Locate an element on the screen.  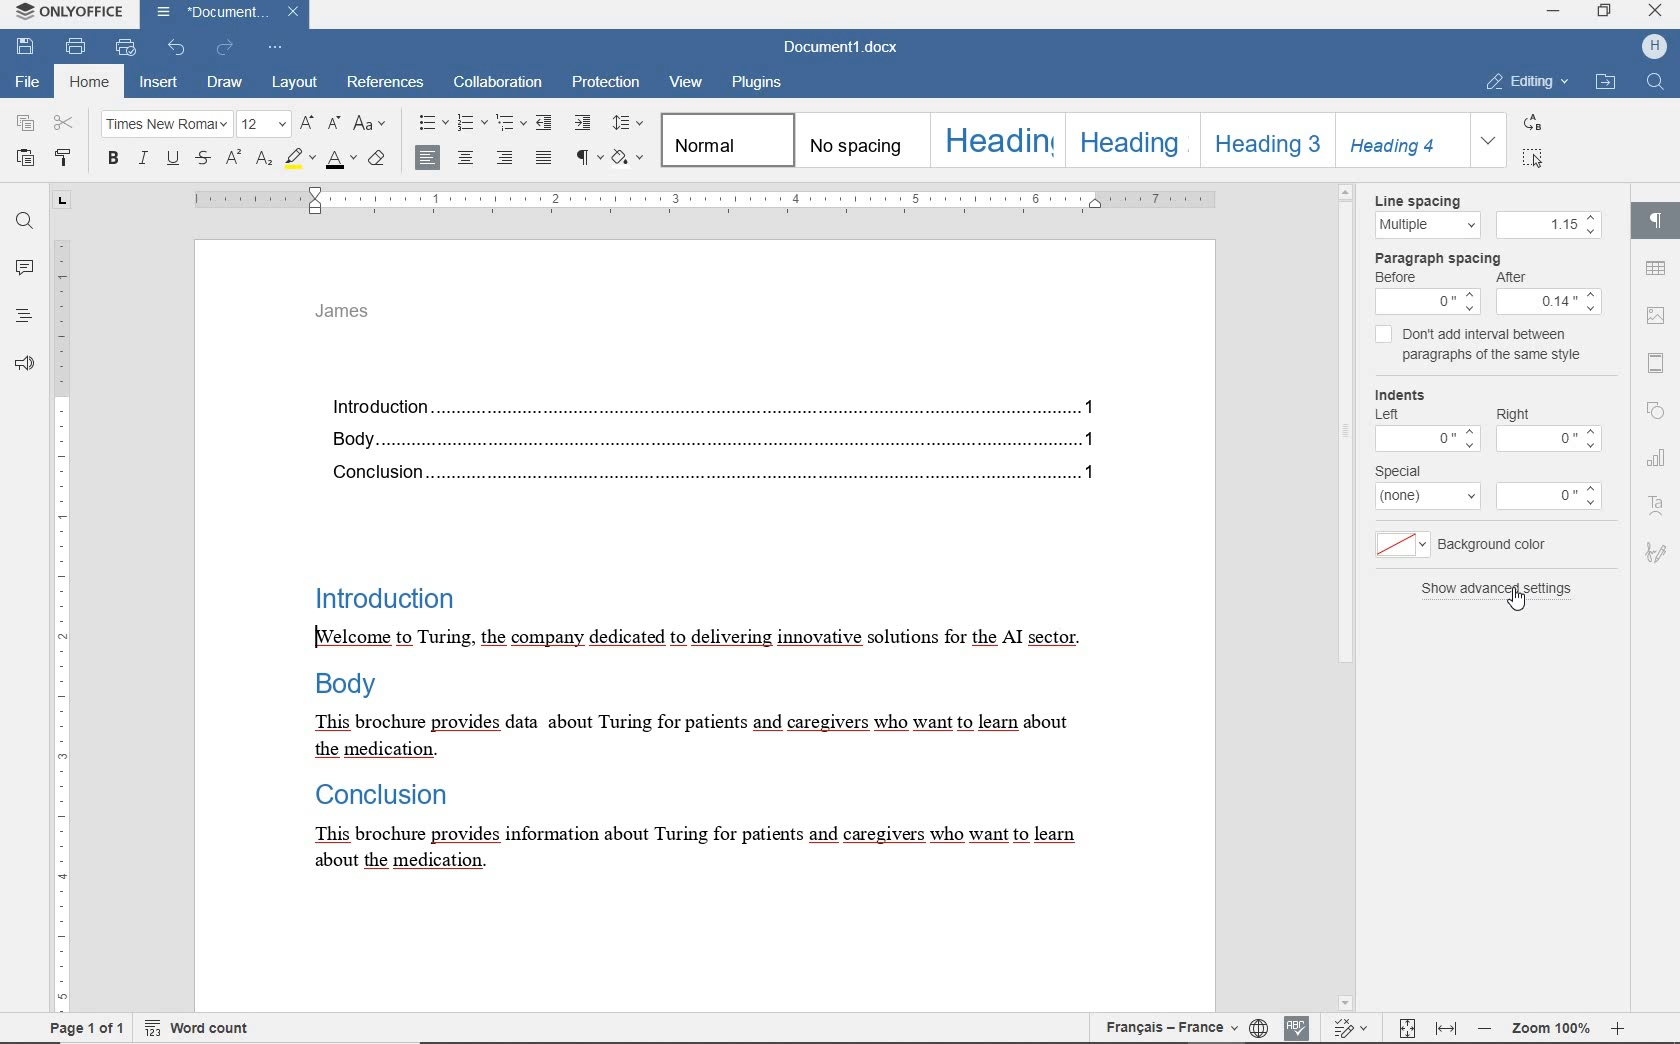
subscript is located at coordinates (265, 161).